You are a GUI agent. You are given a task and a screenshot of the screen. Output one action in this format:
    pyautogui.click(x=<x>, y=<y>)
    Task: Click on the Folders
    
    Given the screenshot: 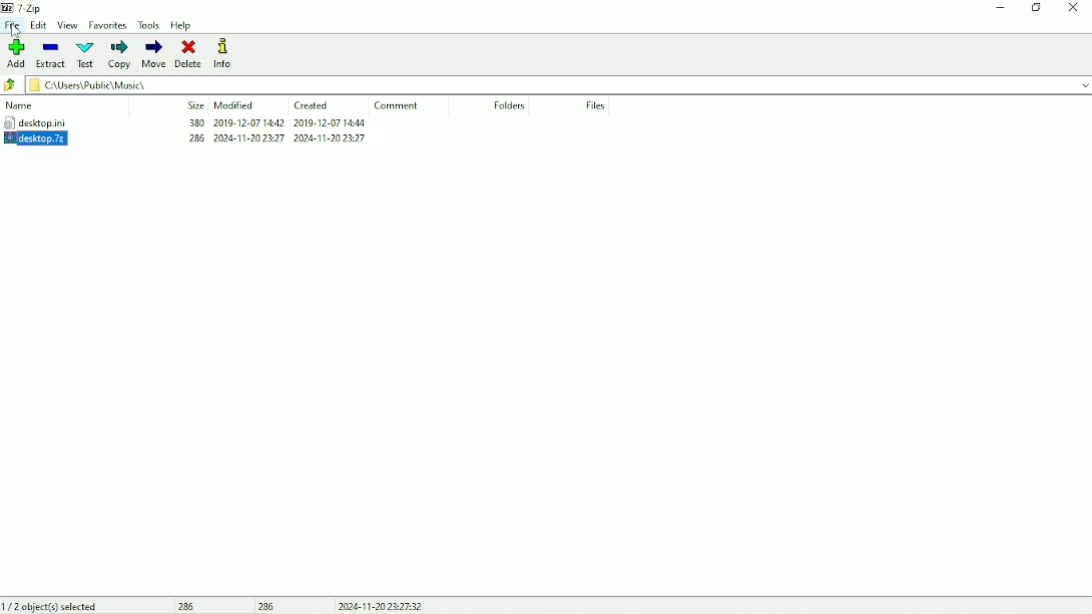 What is the action you would take?
    pyautogui.click(x=511, y=105)
    